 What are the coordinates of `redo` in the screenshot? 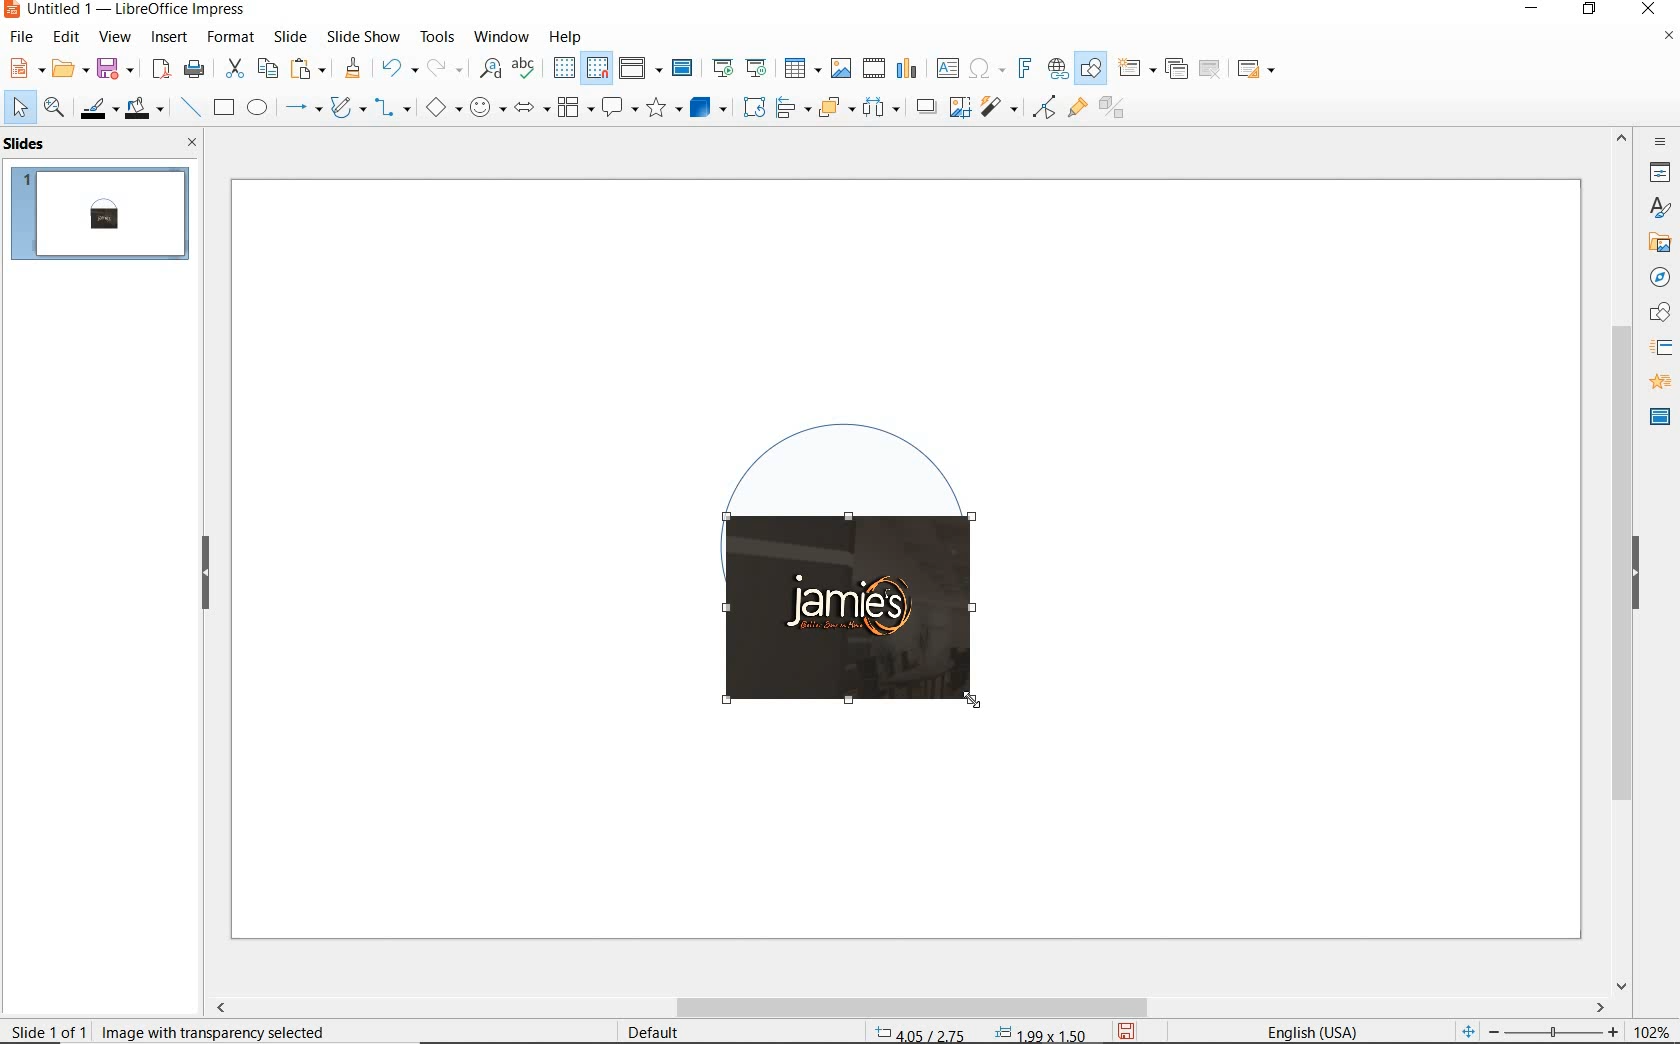 It's located at (444, 68).